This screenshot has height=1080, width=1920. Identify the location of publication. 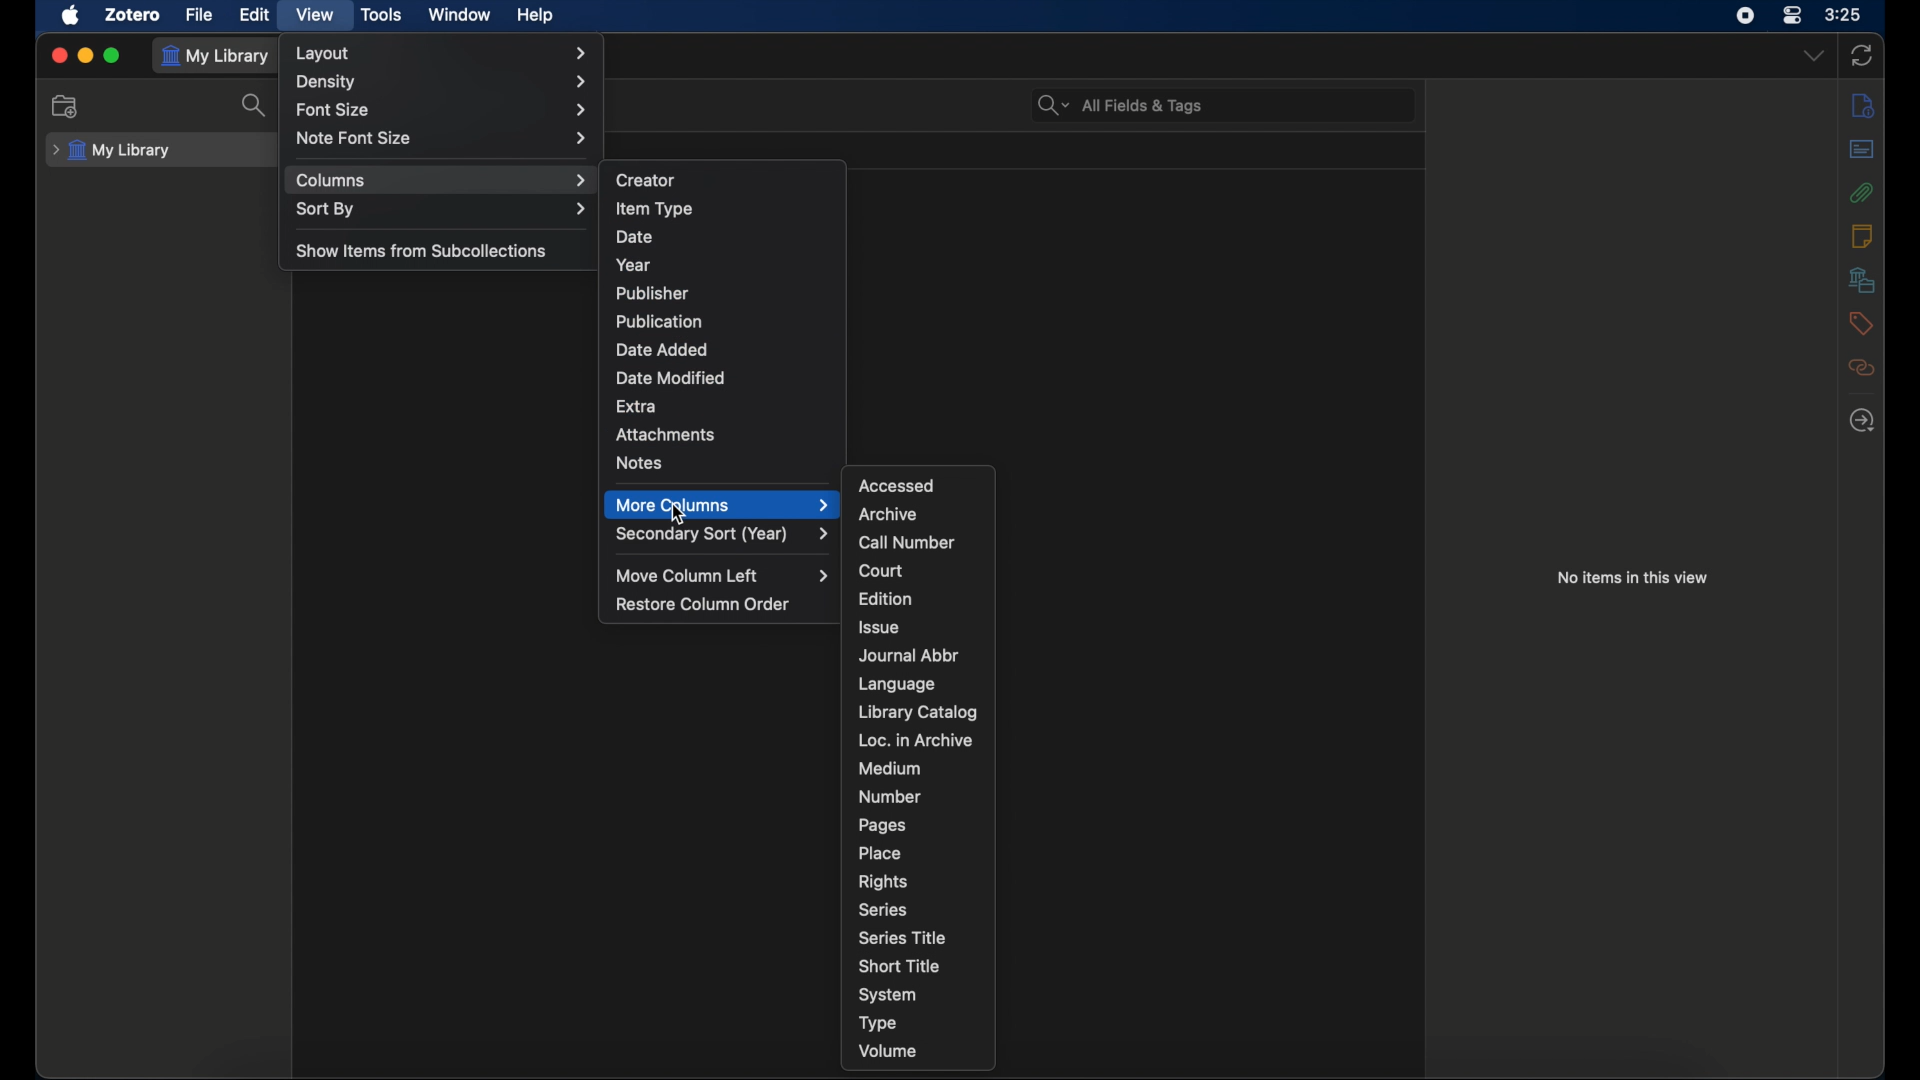
(658, 320).